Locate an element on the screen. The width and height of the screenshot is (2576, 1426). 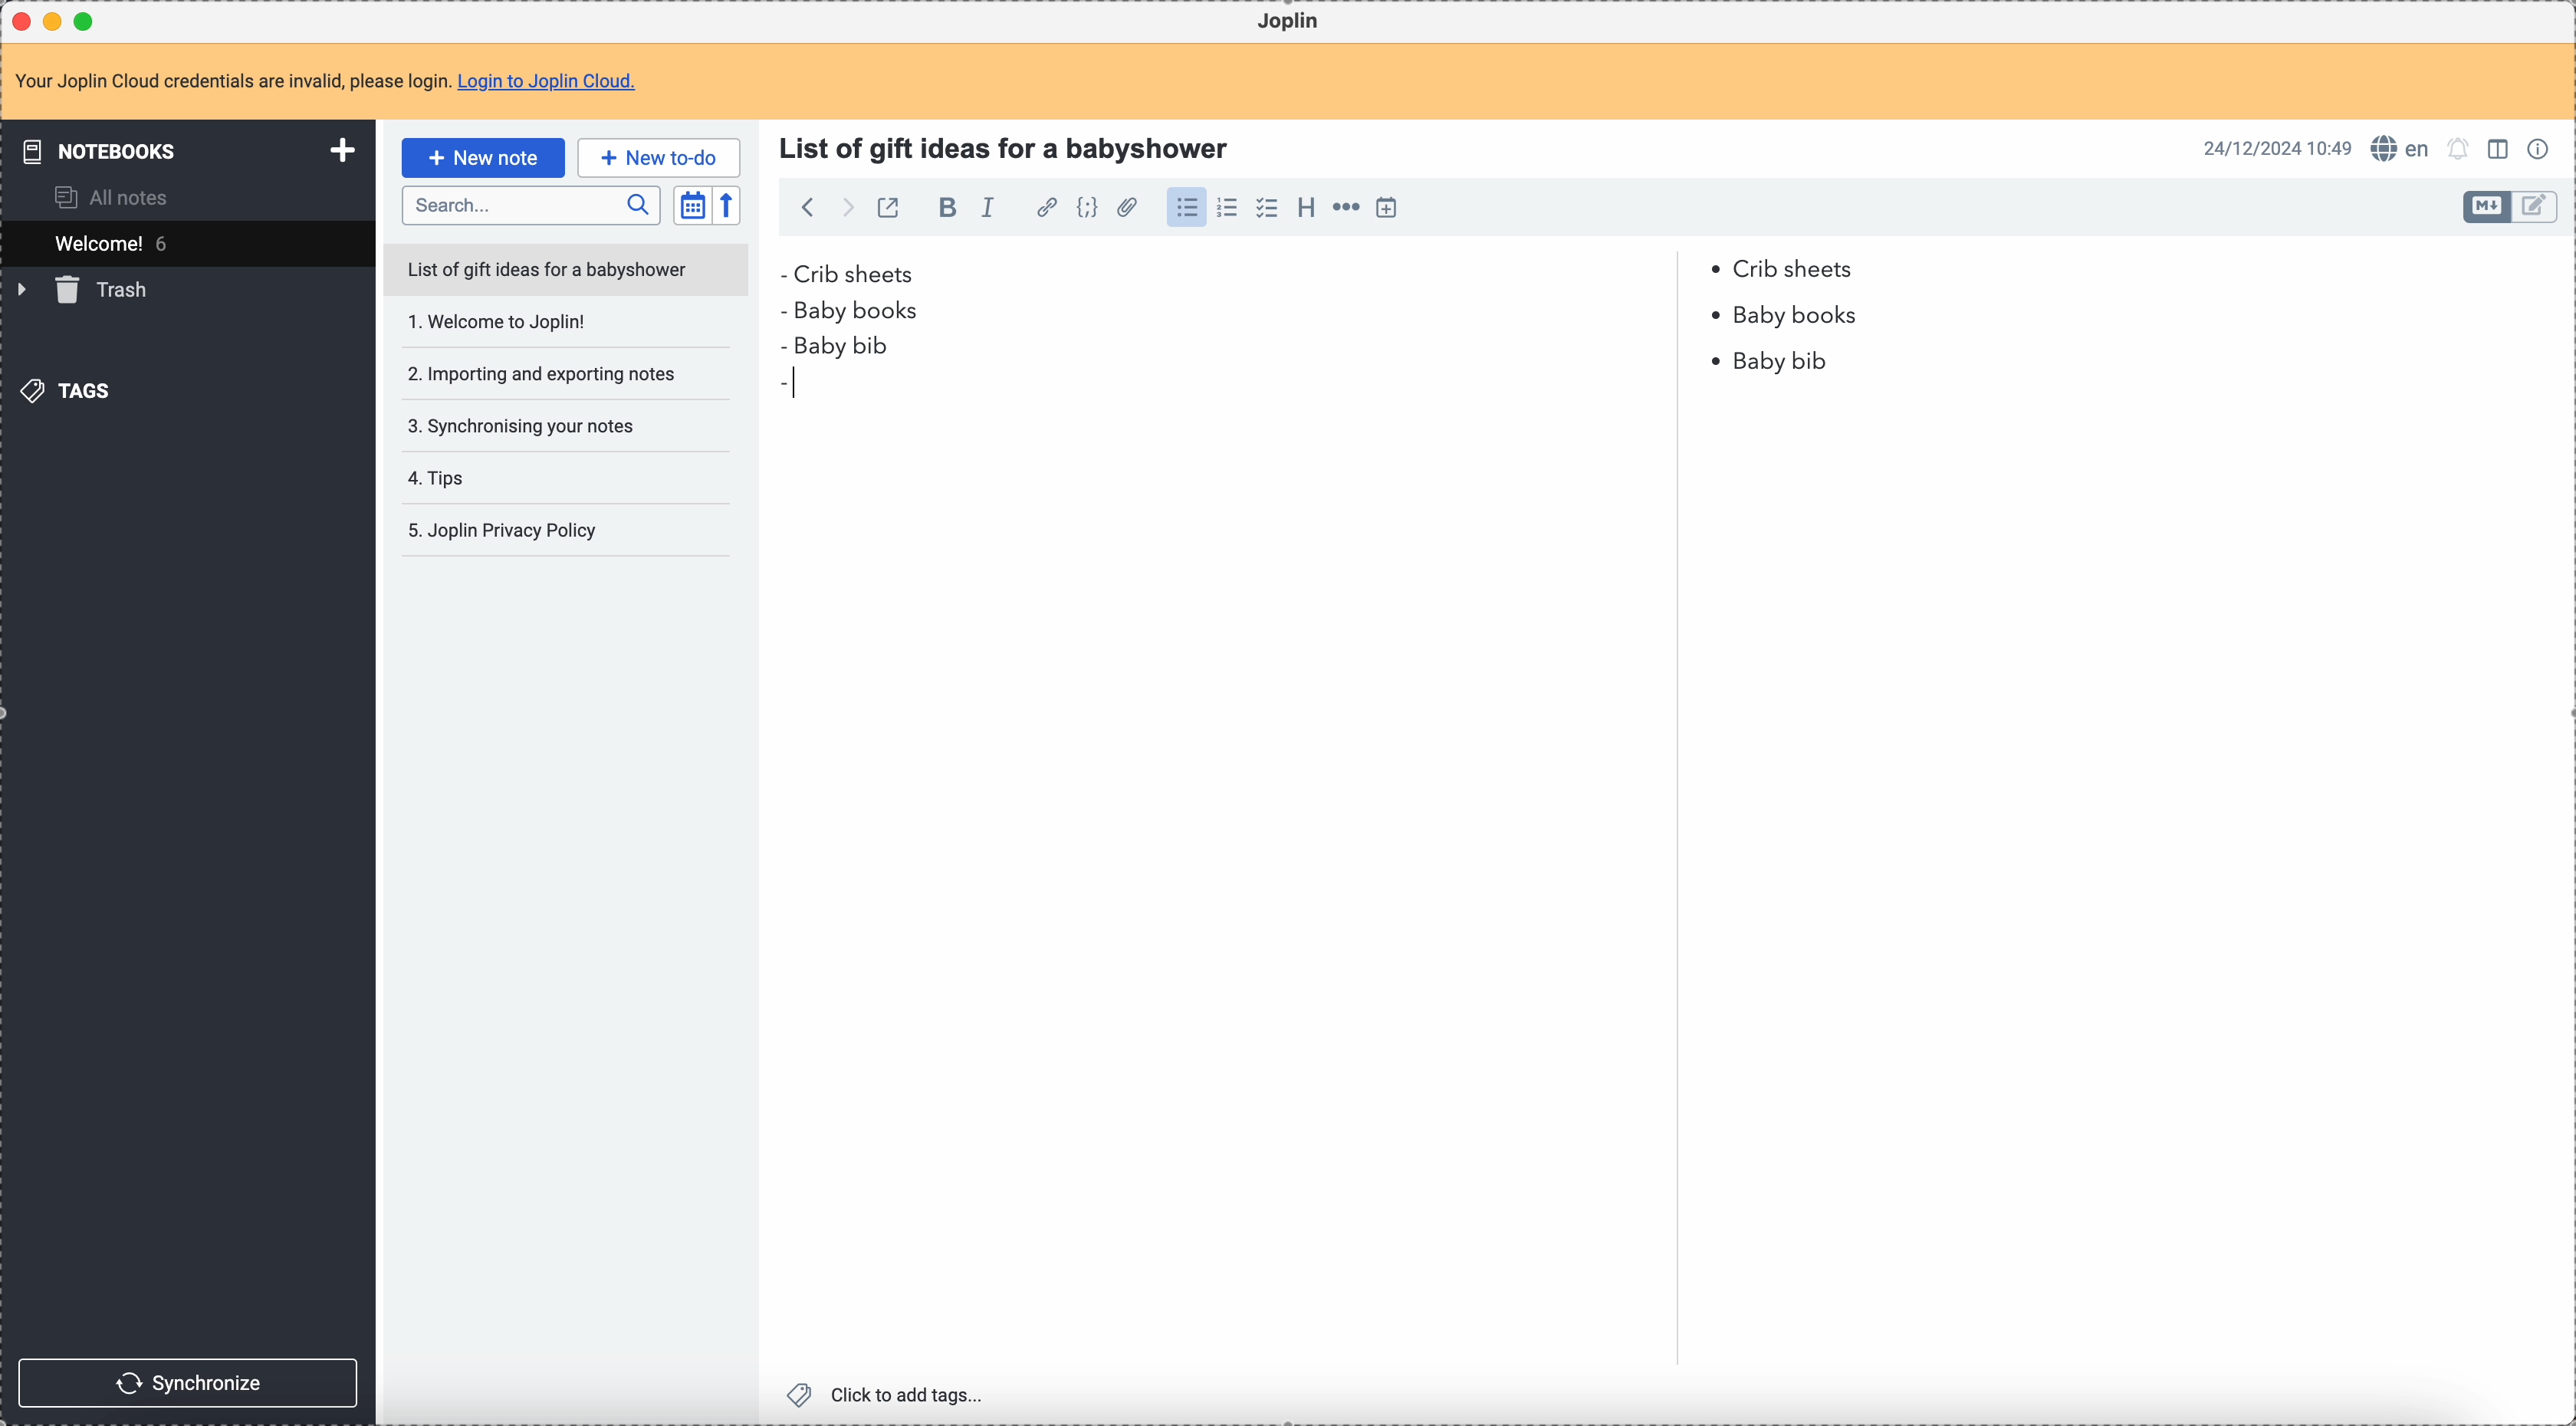
Joplin is located at coordinates (1293, 22).